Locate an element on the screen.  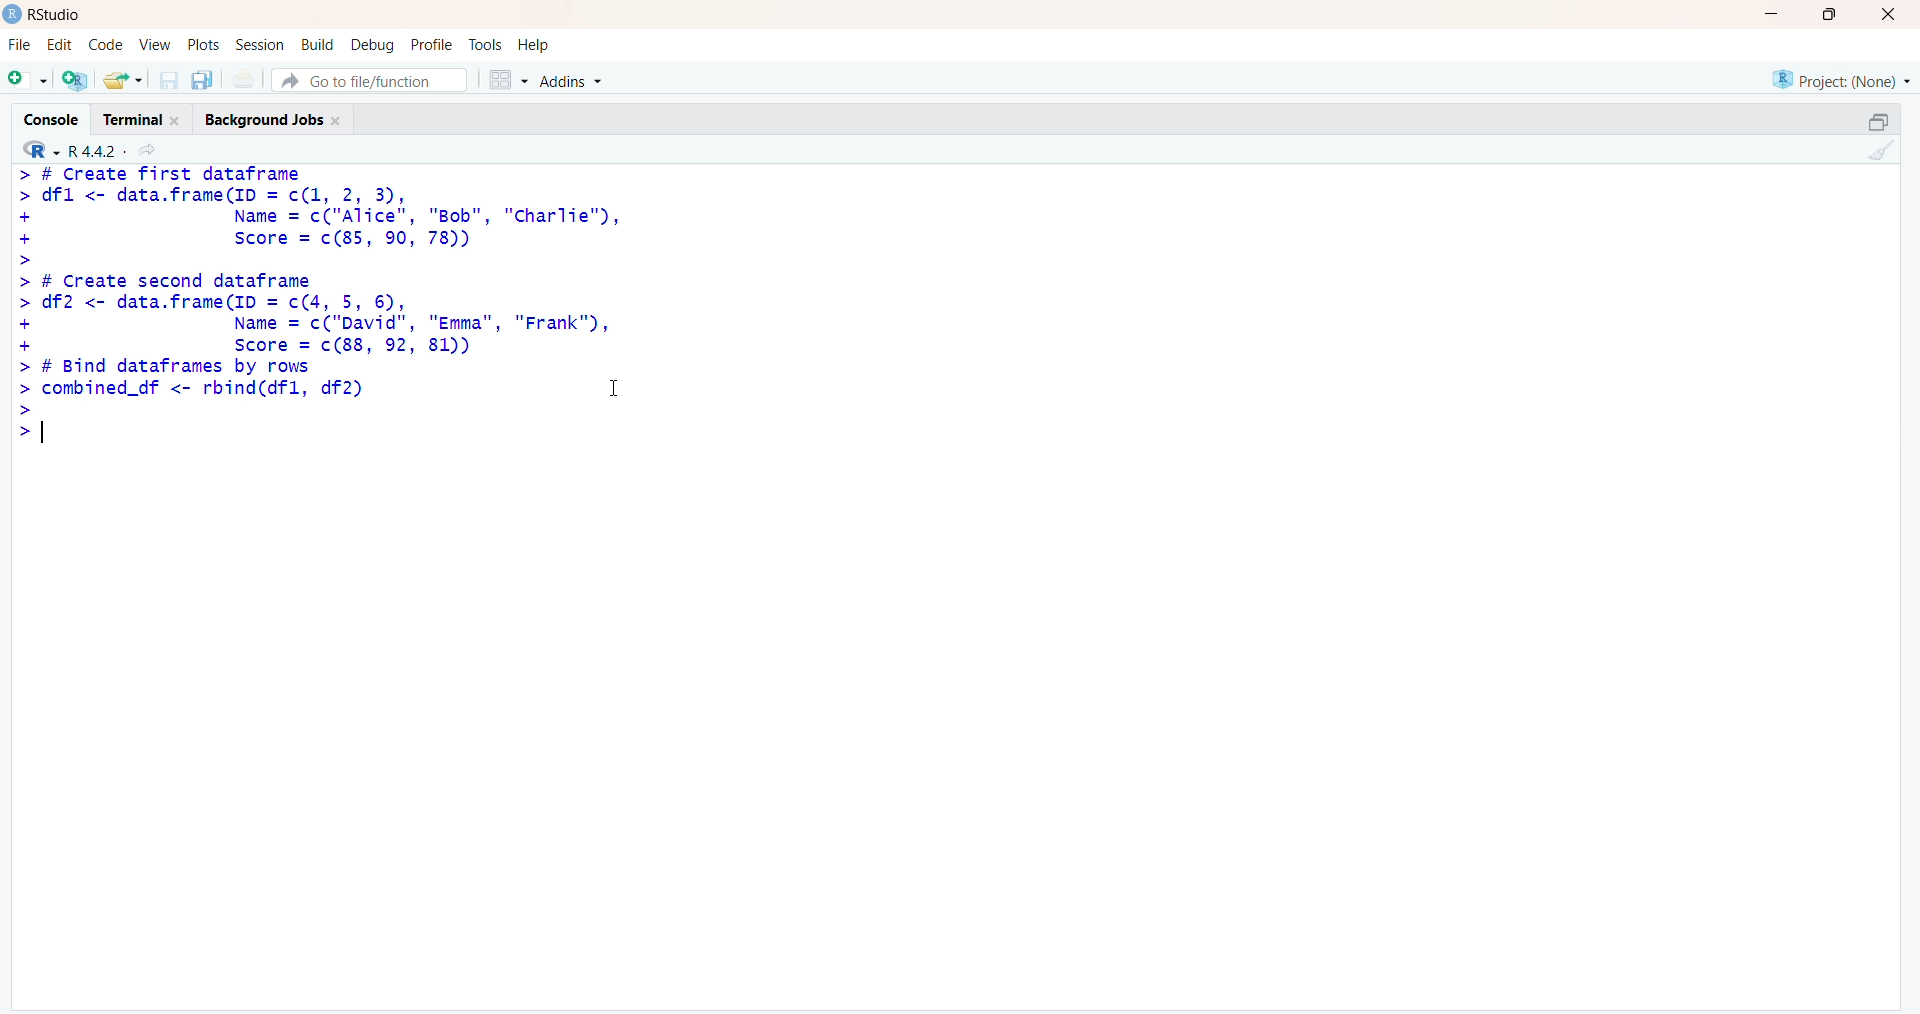
print is located at coordinates (245, 80).